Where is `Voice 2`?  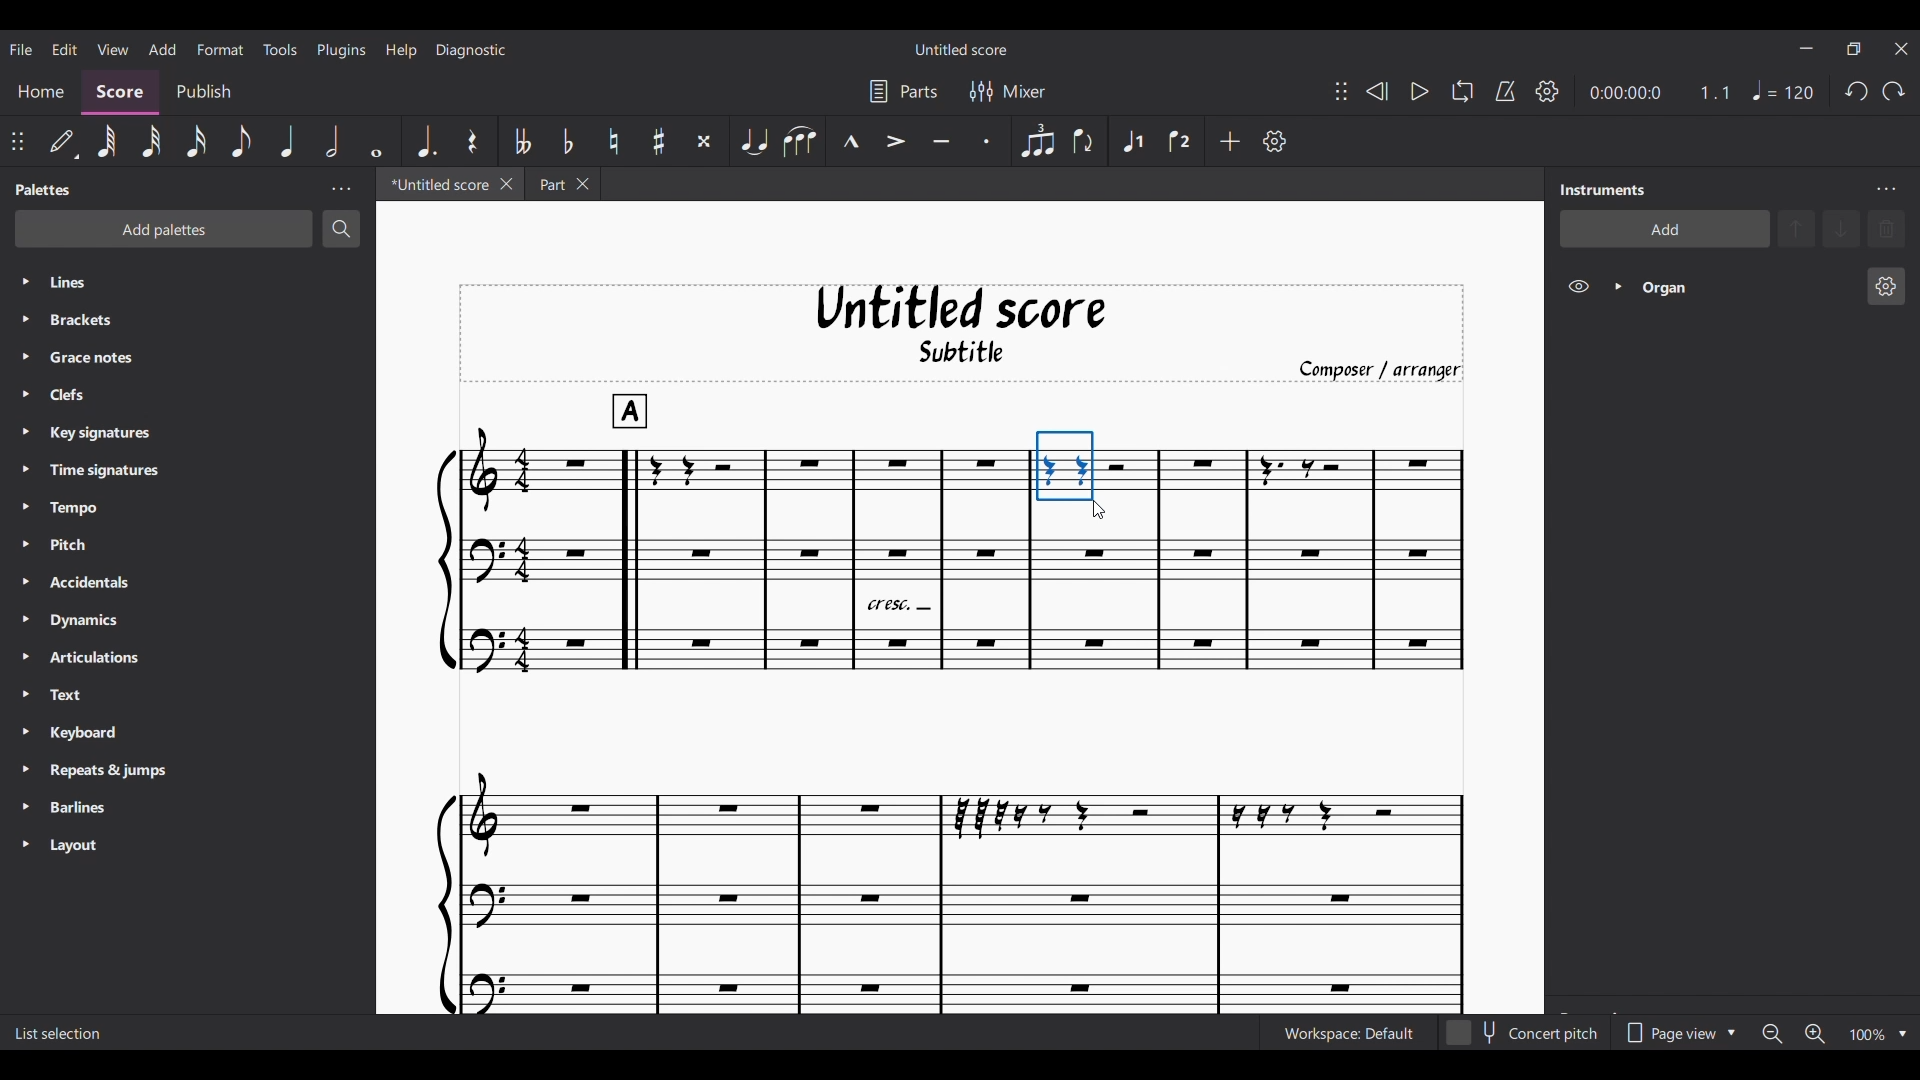 Voice 2 is located at coordinates (1180, 141).